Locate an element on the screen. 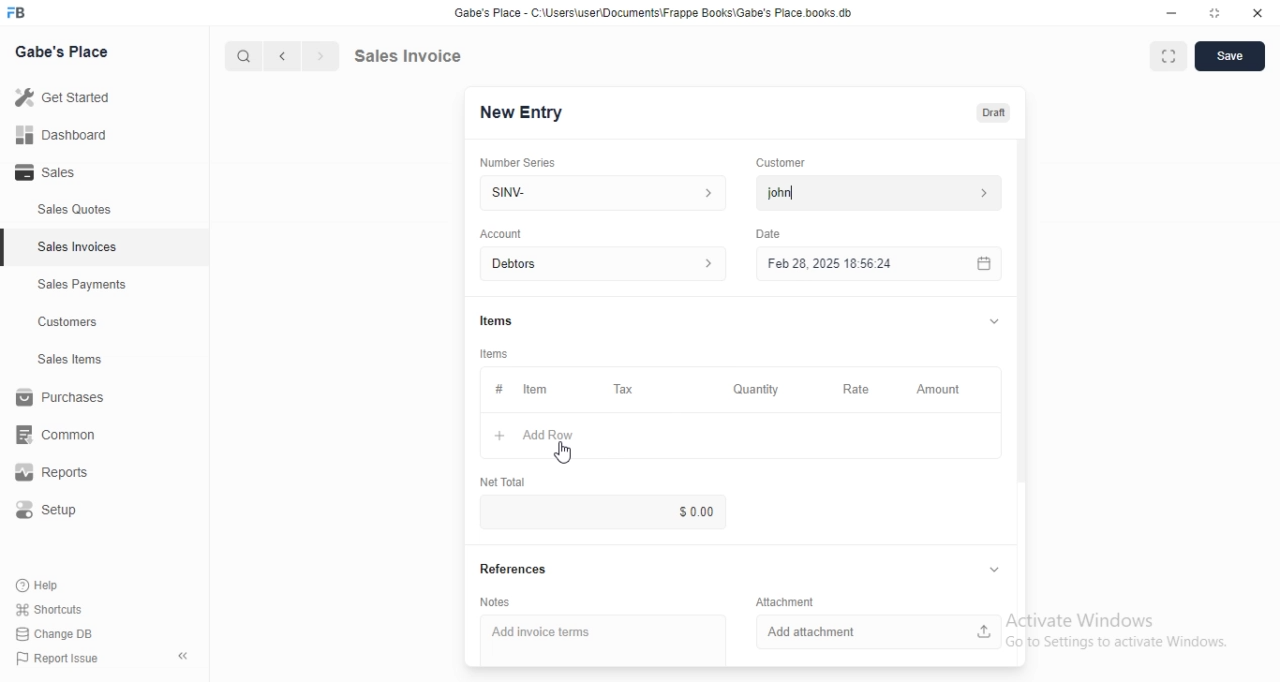   is located at coordinates (498, 389).